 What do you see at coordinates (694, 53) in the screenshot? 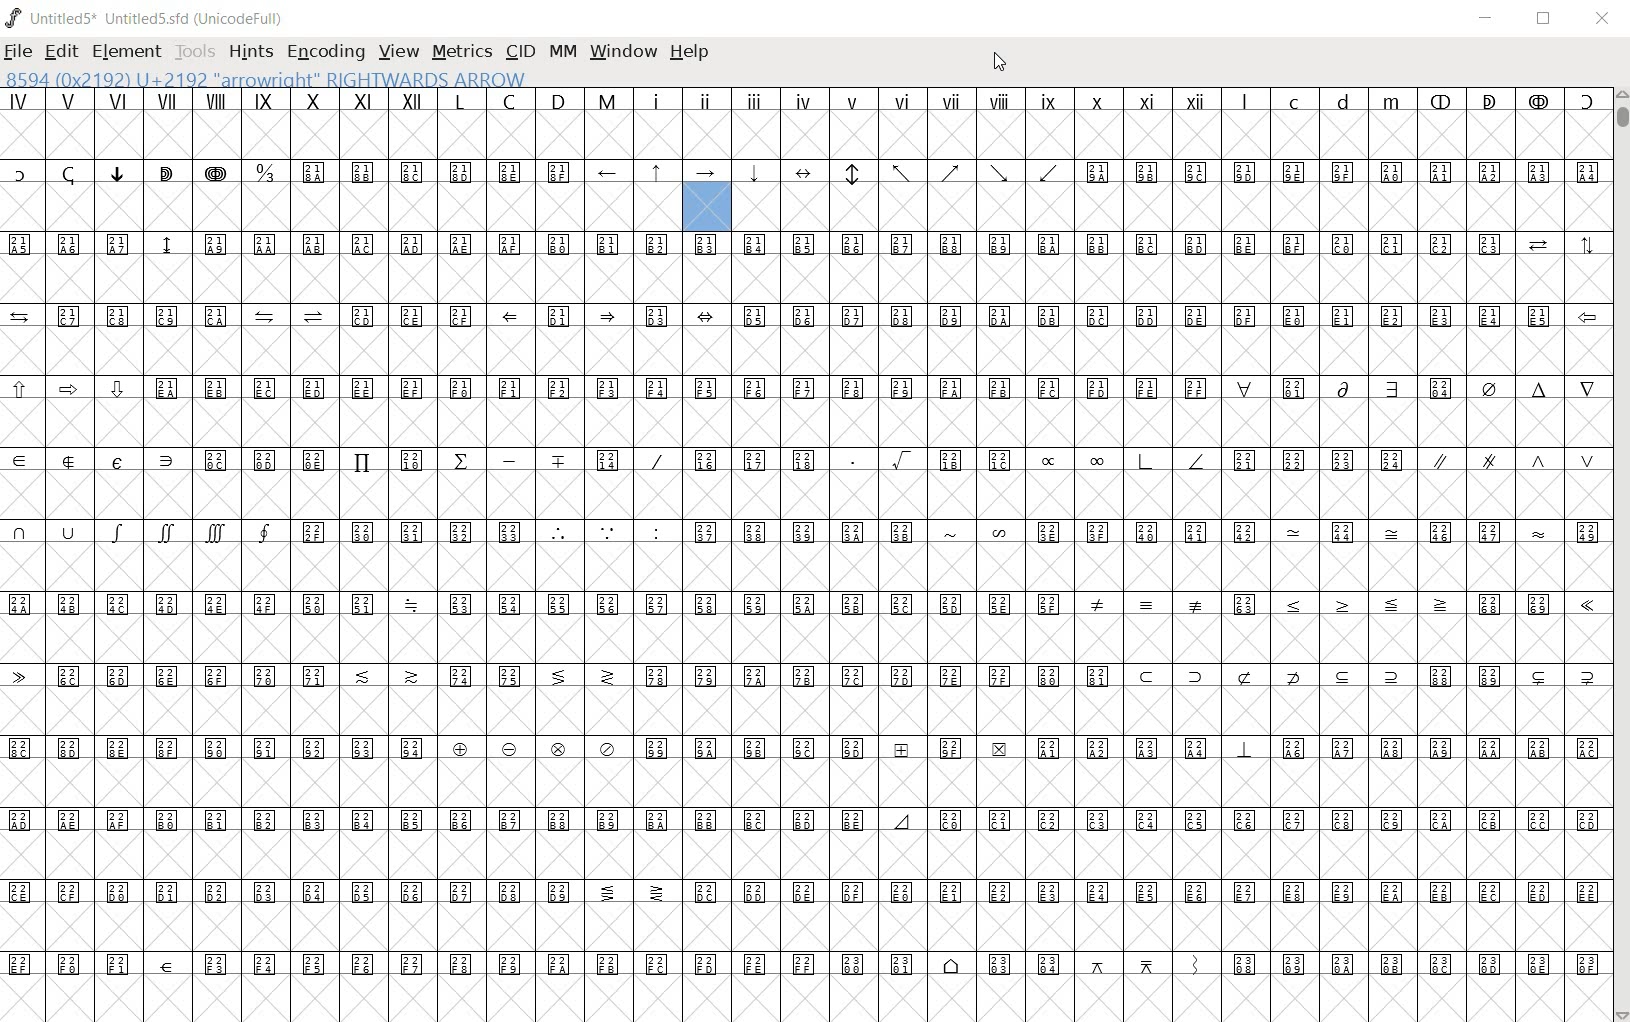
I see `HELP` at bounding box center [694, 53].